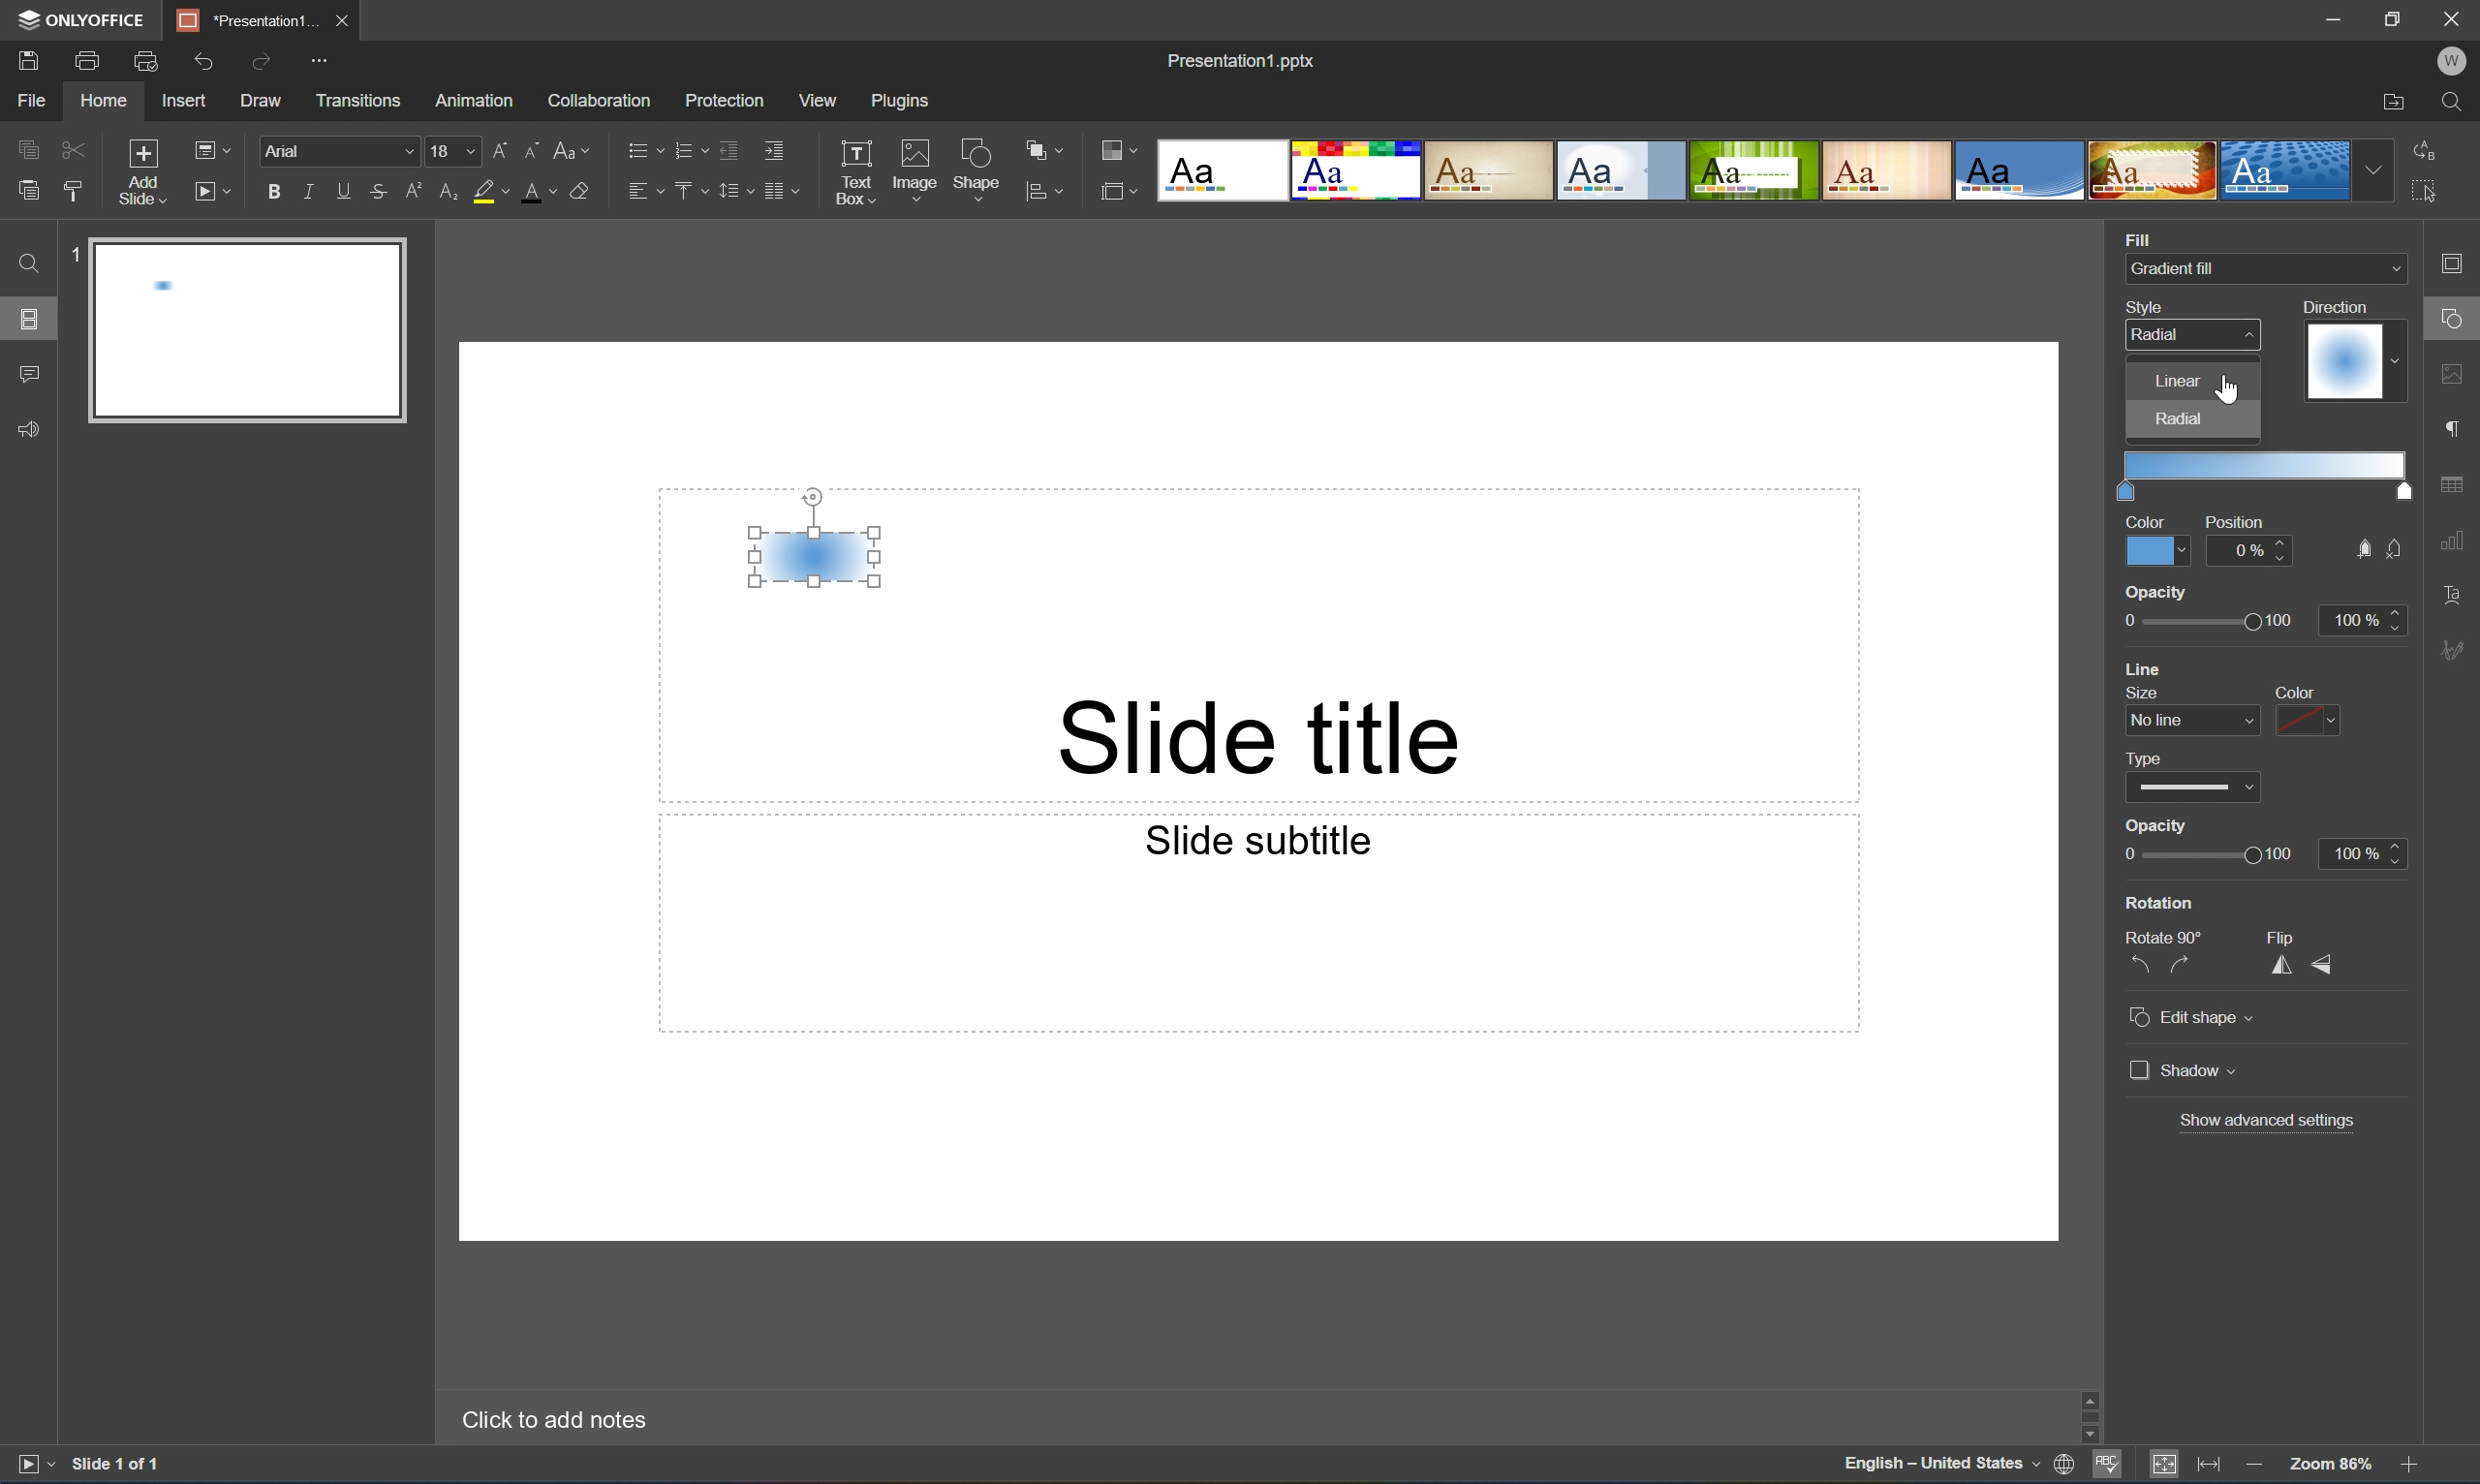 The height and width of the screenshot is (1484, 2480). Describe the element at coordinates (2457, 648) in the screenshot. I see `Signature settings` at that location.